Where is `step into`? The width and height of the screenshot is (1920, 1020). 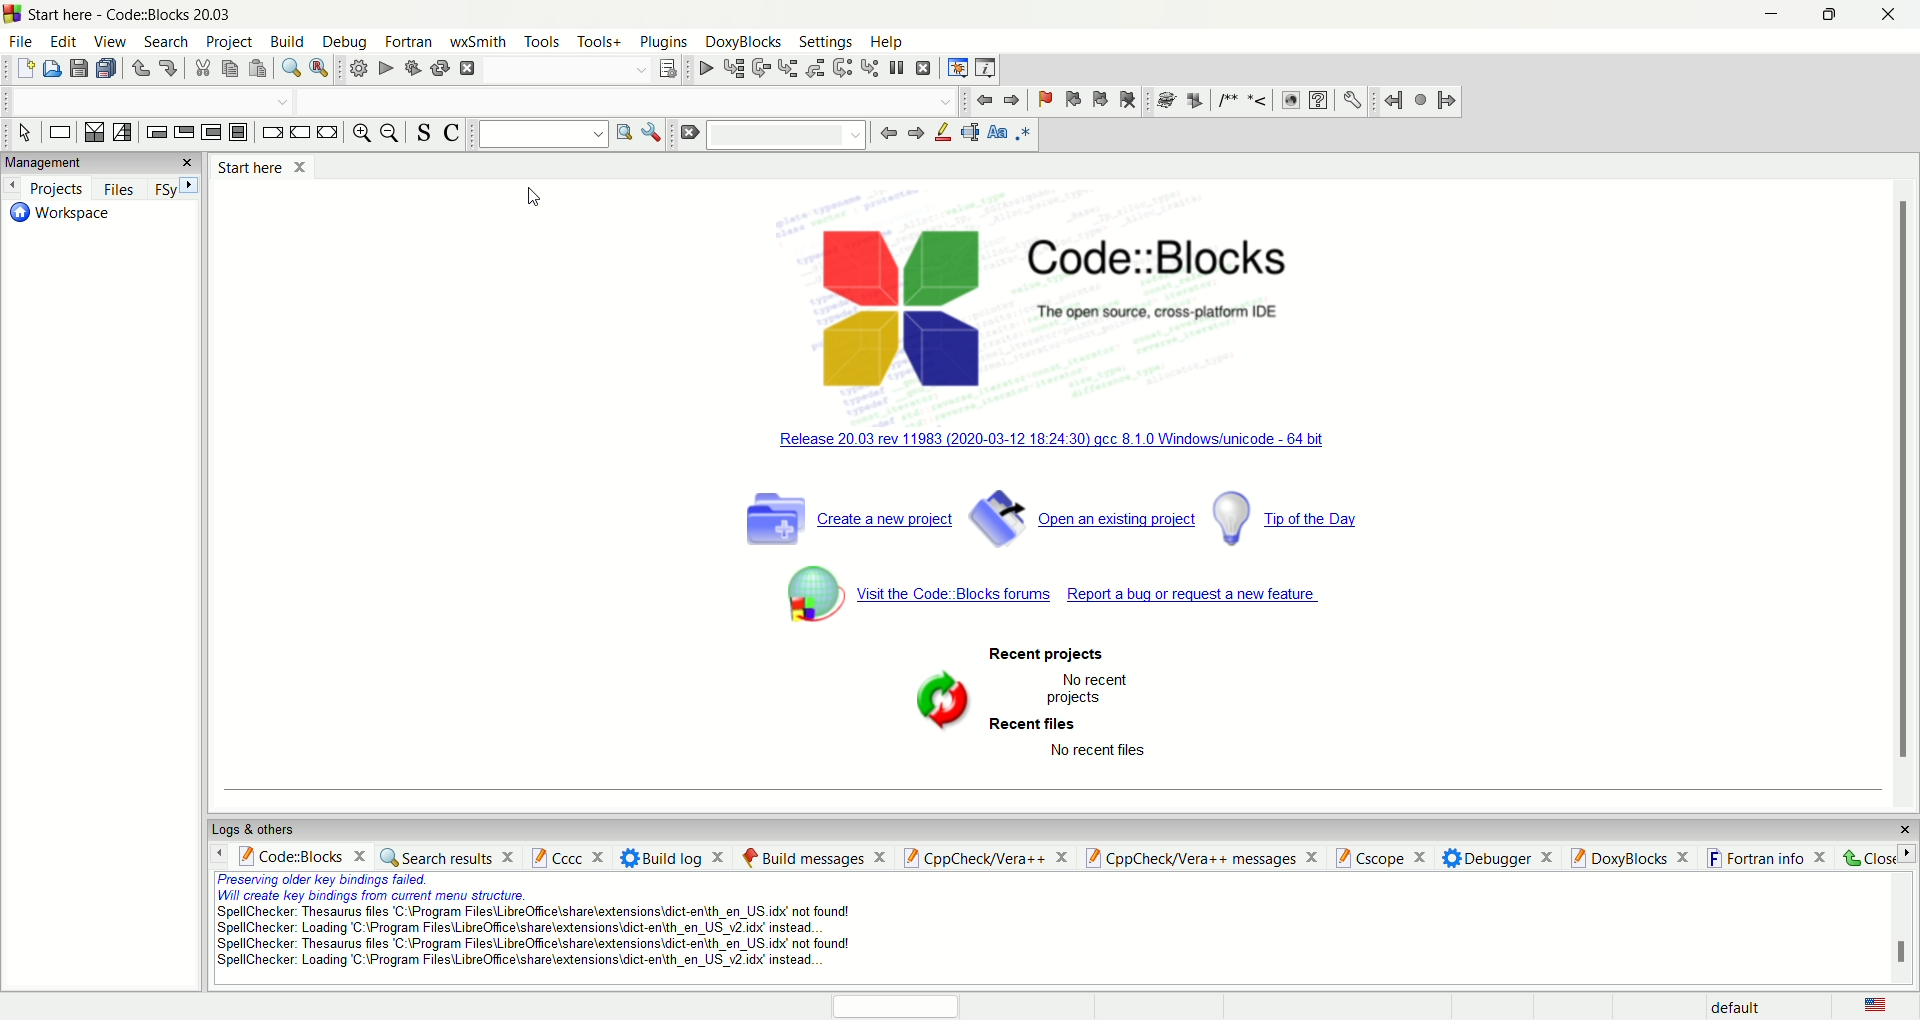 step into is located at coordinates (789, 71).